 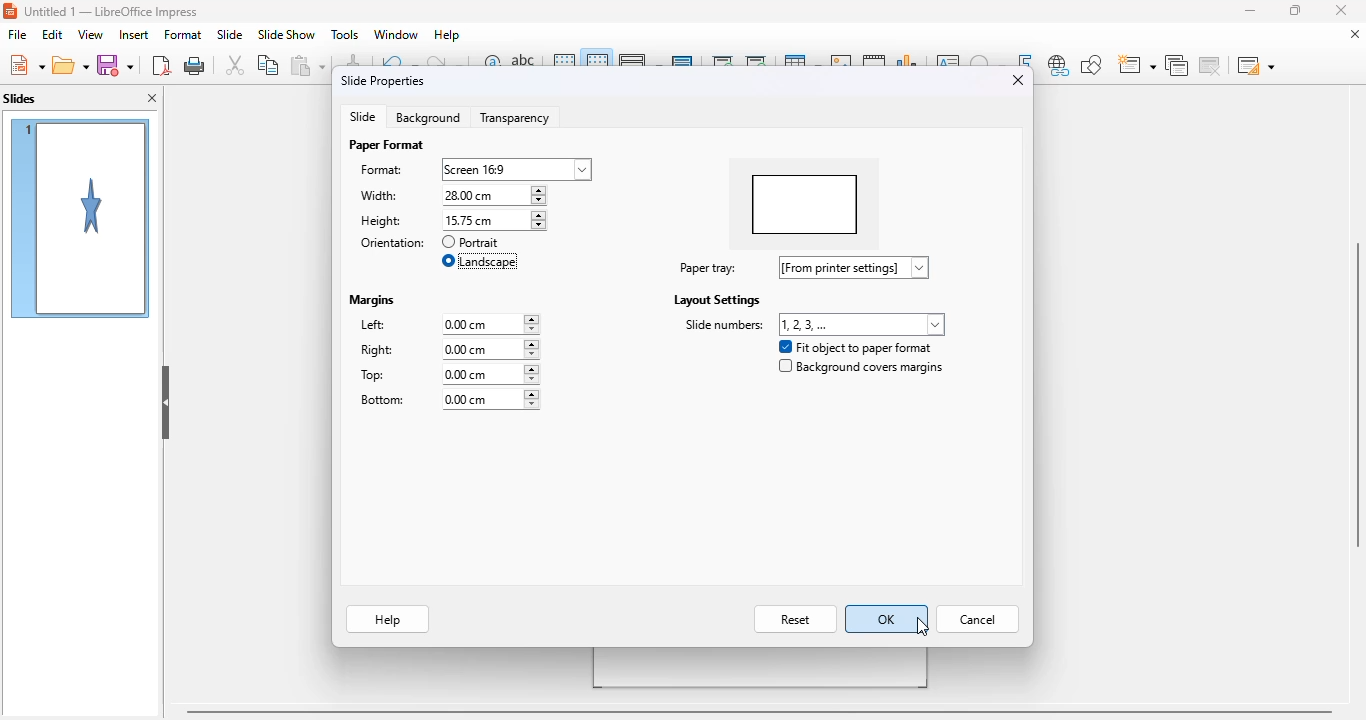 I want to click on close pane, so click(x=152, y=98).